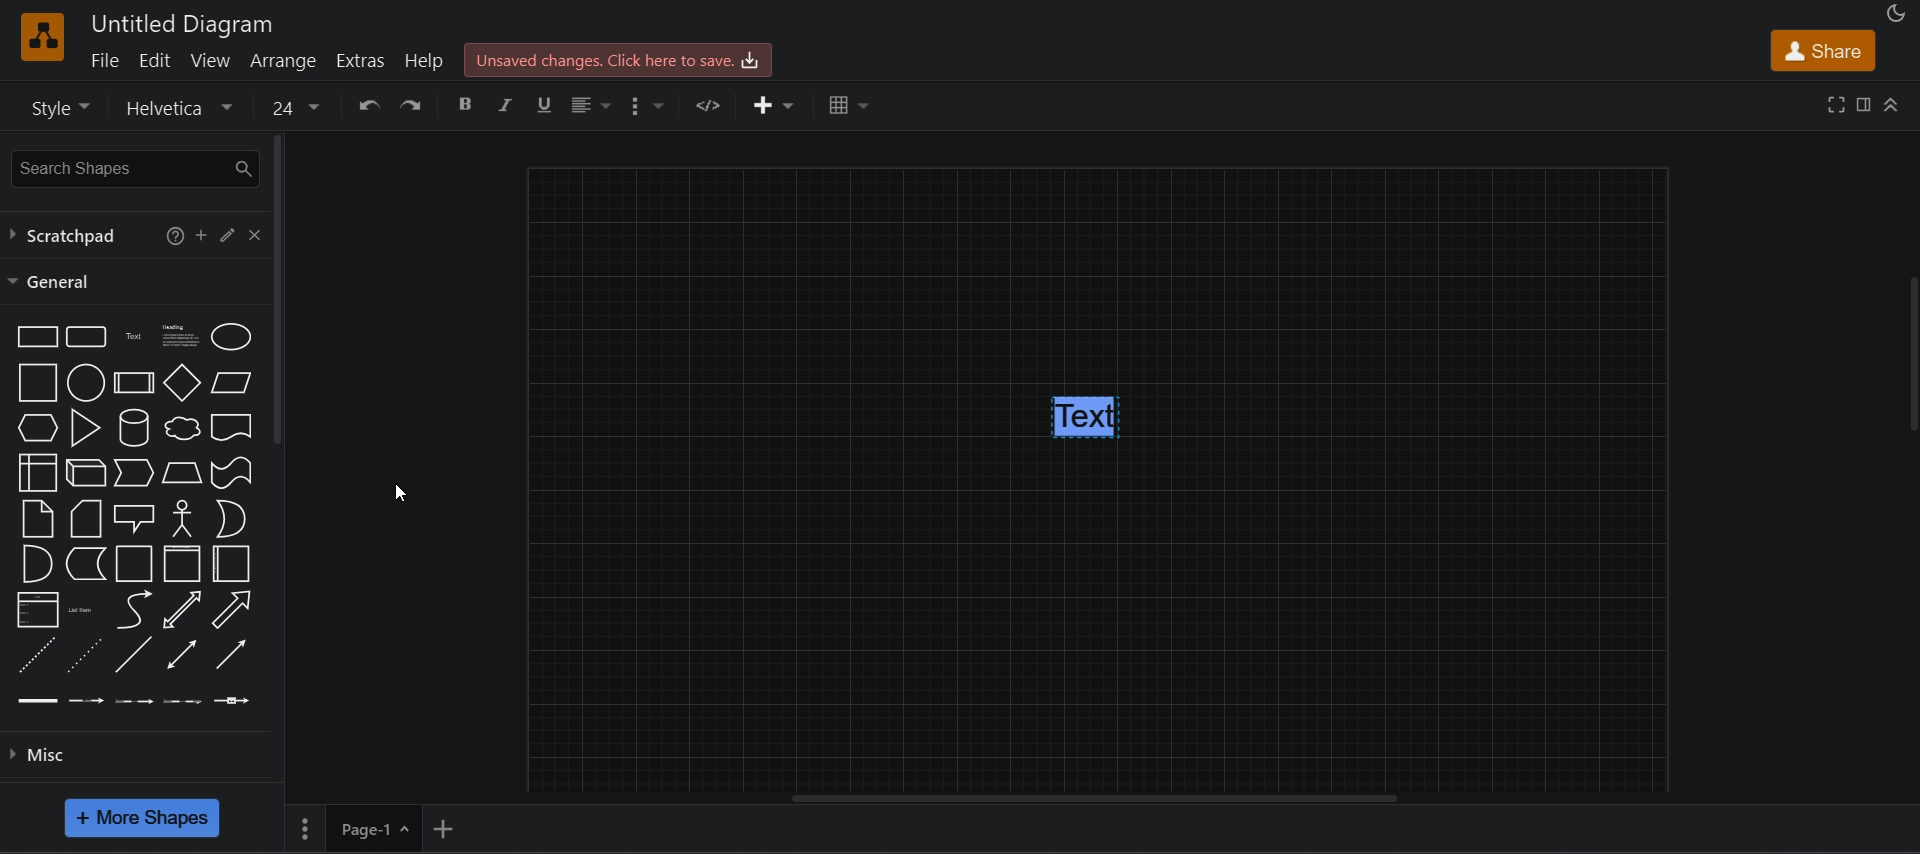  Describe the element at coordinates (43, 37) in the screenshot. I see `Software logo` at that location.